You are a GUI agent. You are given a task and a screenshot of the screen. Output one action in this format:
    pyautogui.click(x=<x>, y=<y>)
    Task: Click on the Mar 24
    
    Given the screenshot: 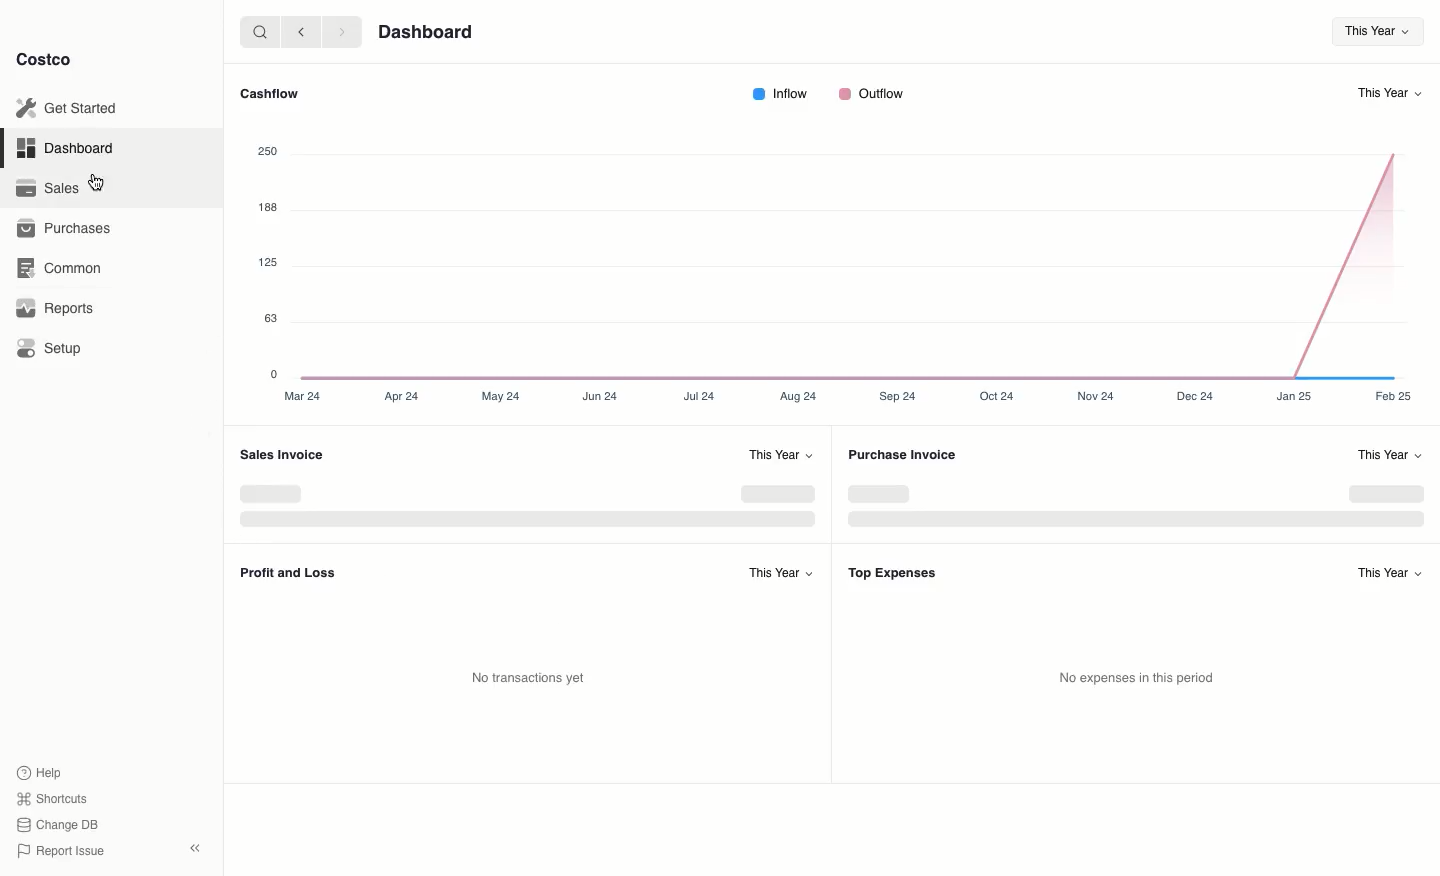 What is the action you would take?
    pyautogui.click(x=304, y=396)
    